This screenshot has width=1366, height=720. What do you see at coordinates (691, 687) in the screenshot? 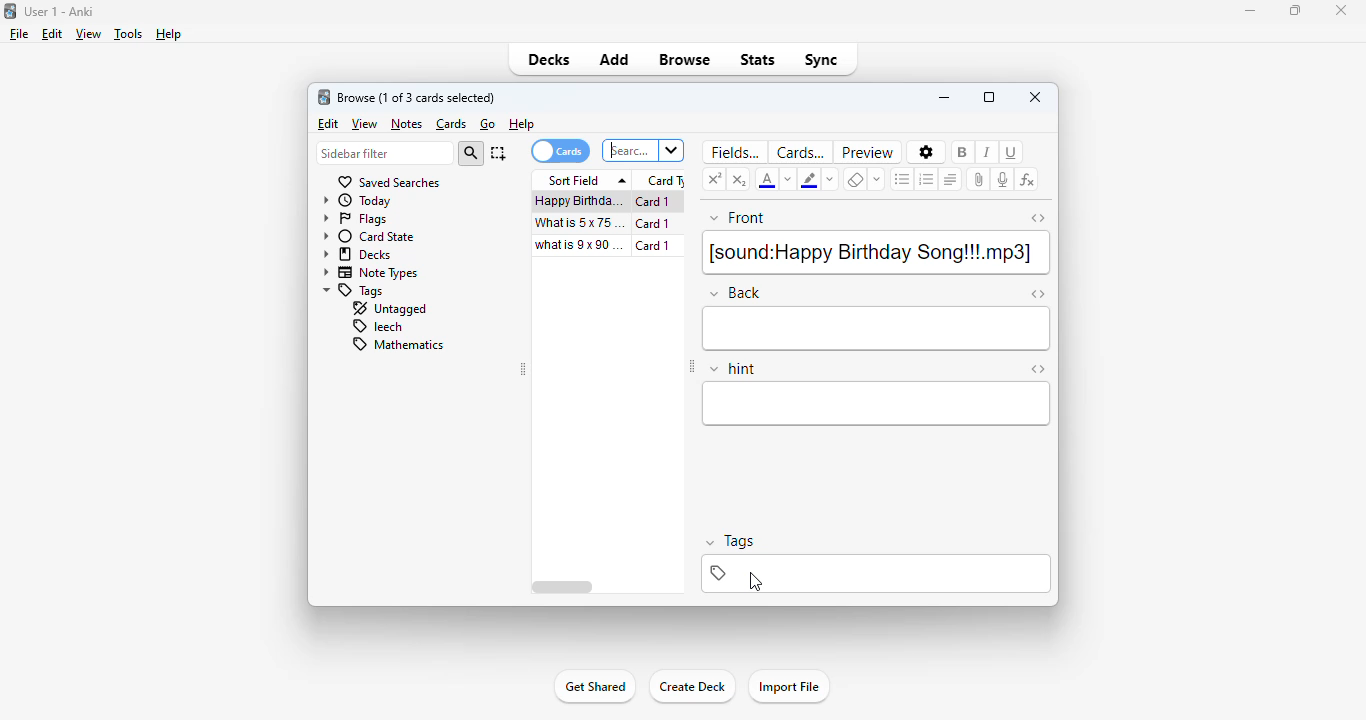
I see `create deck` at bounding box center [691, 687].